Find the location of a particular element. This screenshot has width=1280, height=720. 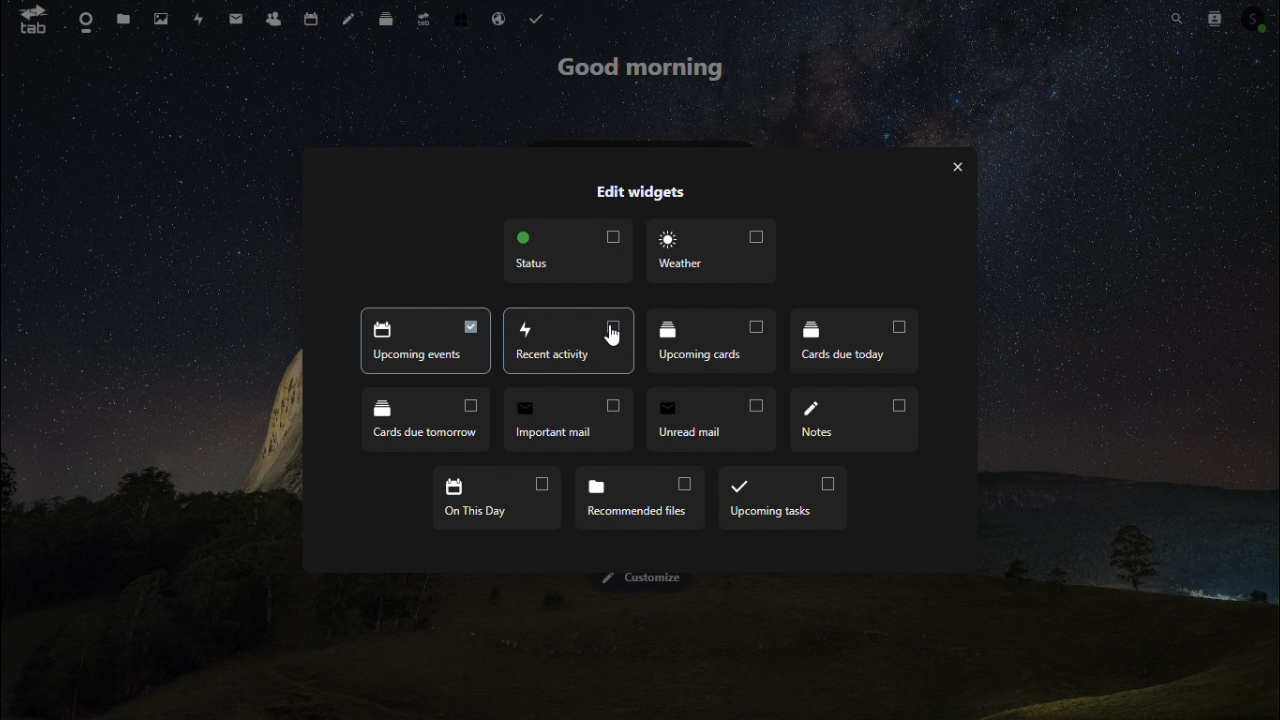

Calendar is located at coordinates (313, 16).